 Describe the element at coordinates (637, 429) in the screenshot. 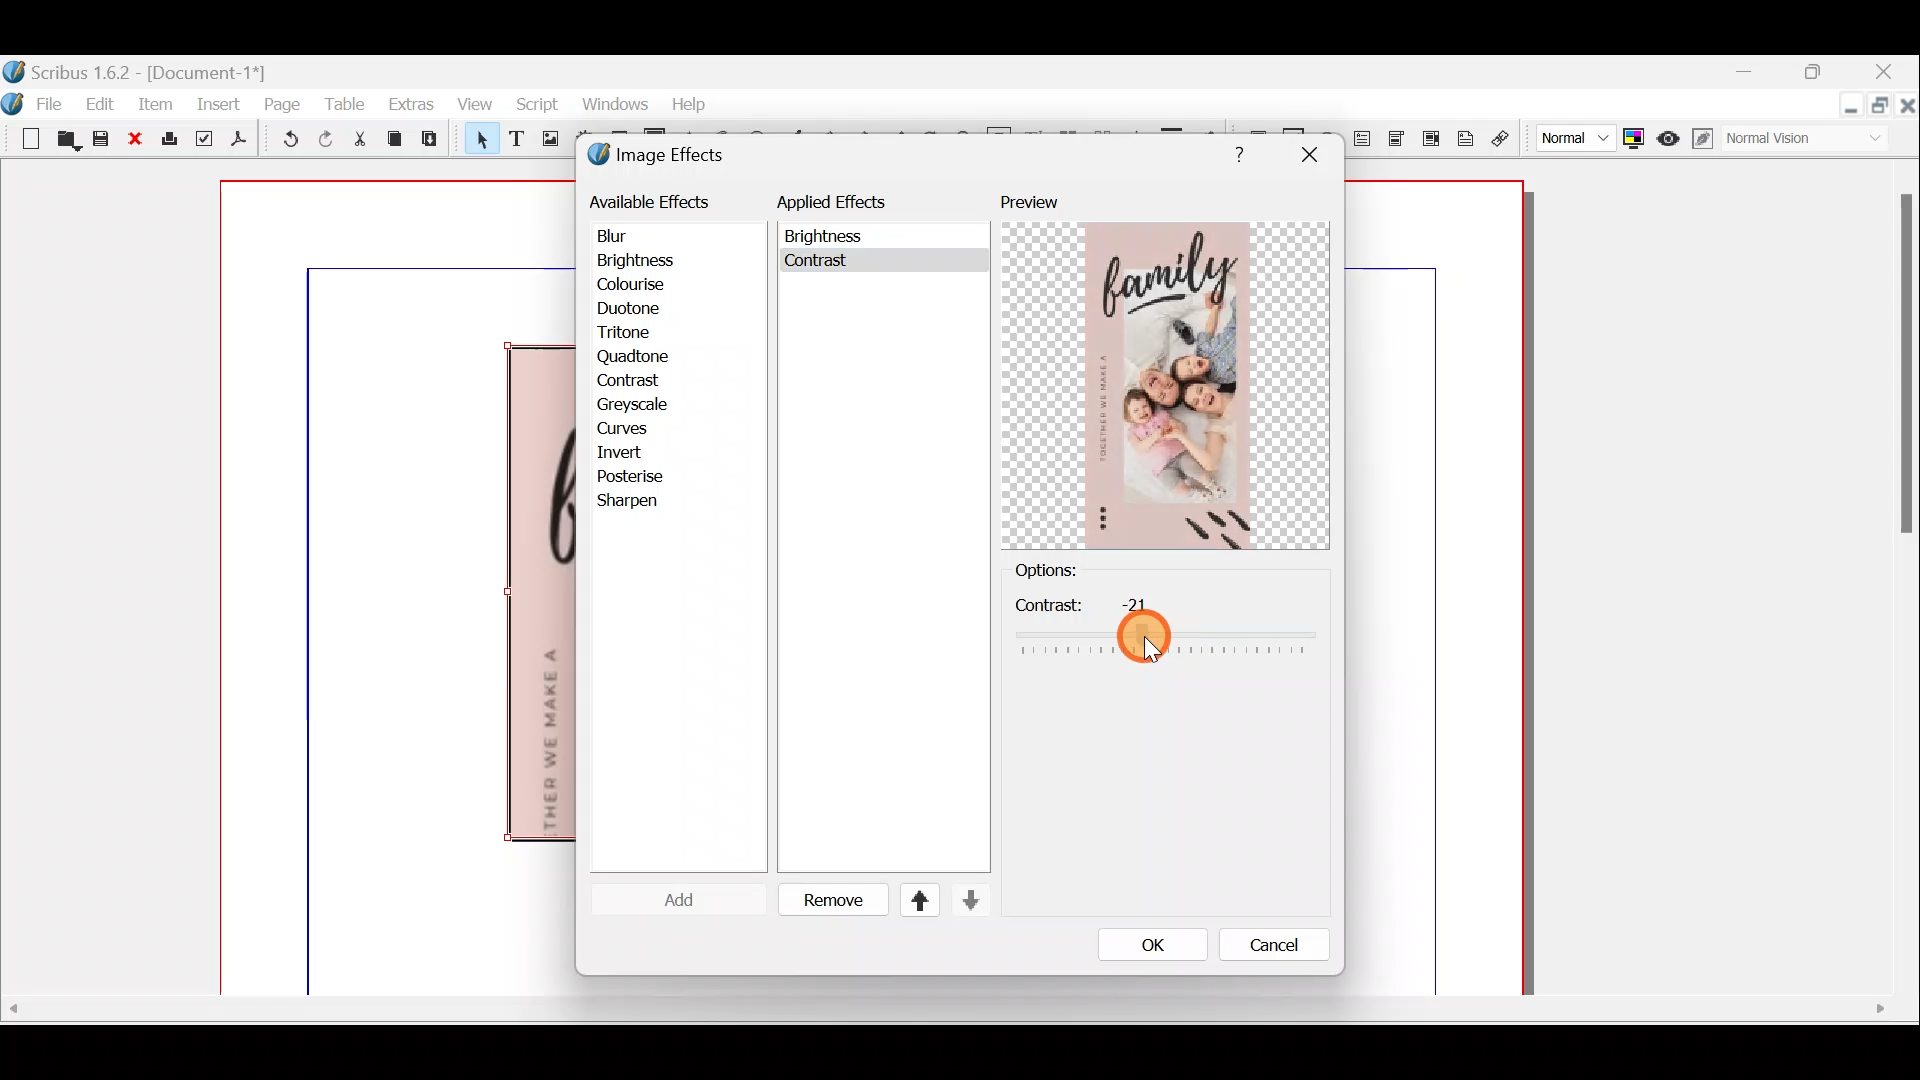

I see `Curves` at that location.